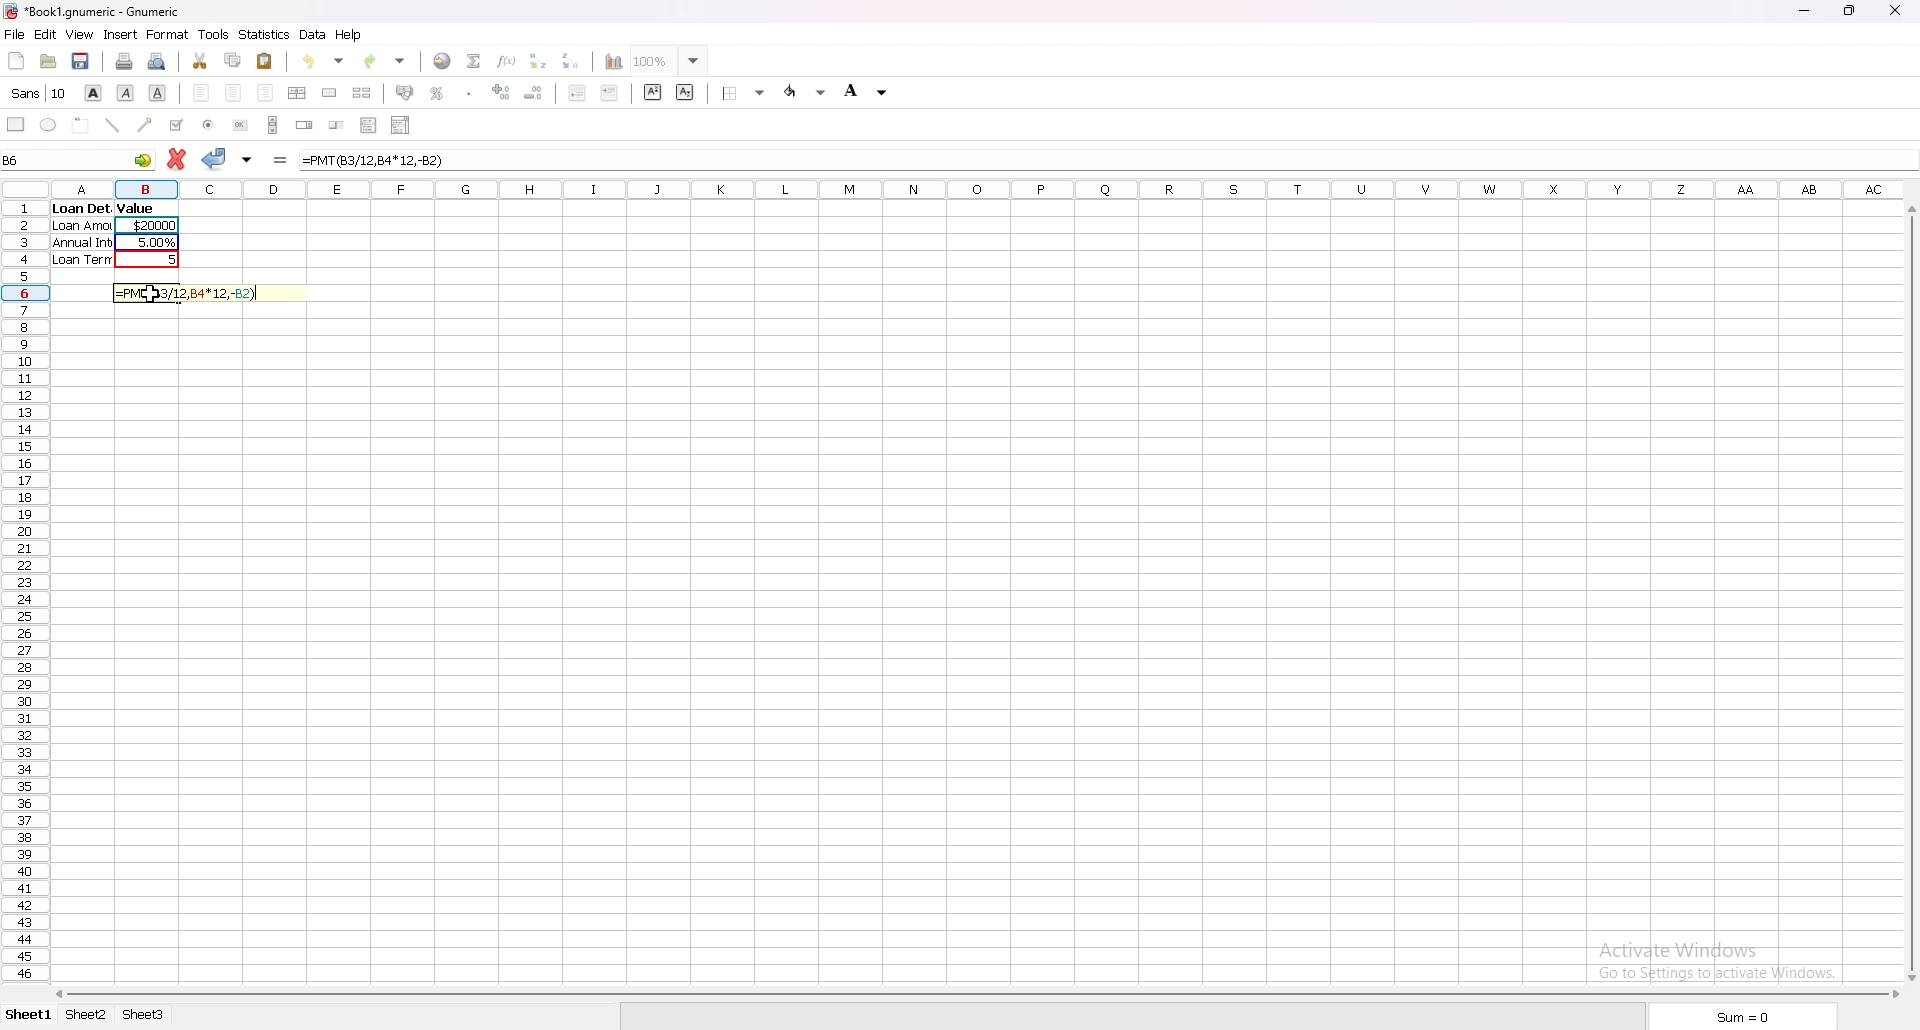  What do you see at coordinates (45, 34) in the screenshot?
I see `edit` at bounding box center [45, 34].